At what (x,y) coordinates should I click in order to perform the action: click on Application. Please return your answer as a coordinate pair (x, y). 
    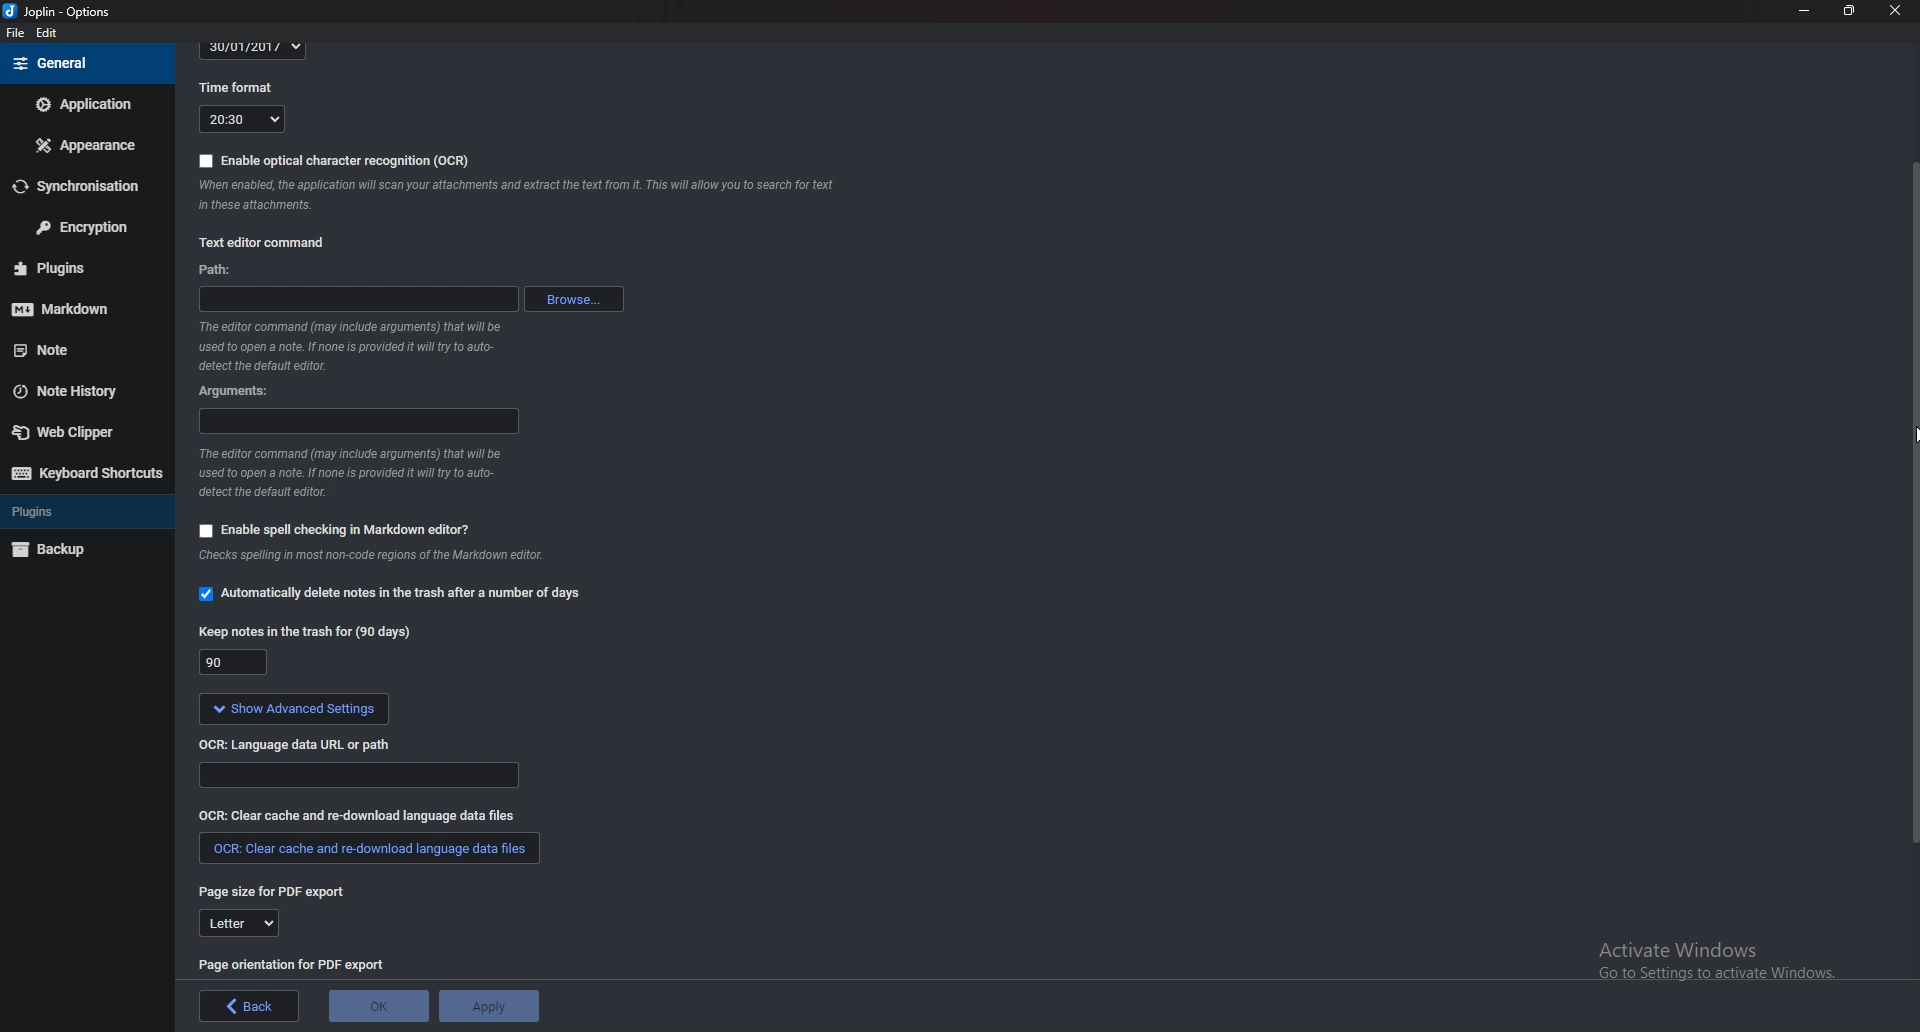
    Looking at the image, I should click on (85, 103).